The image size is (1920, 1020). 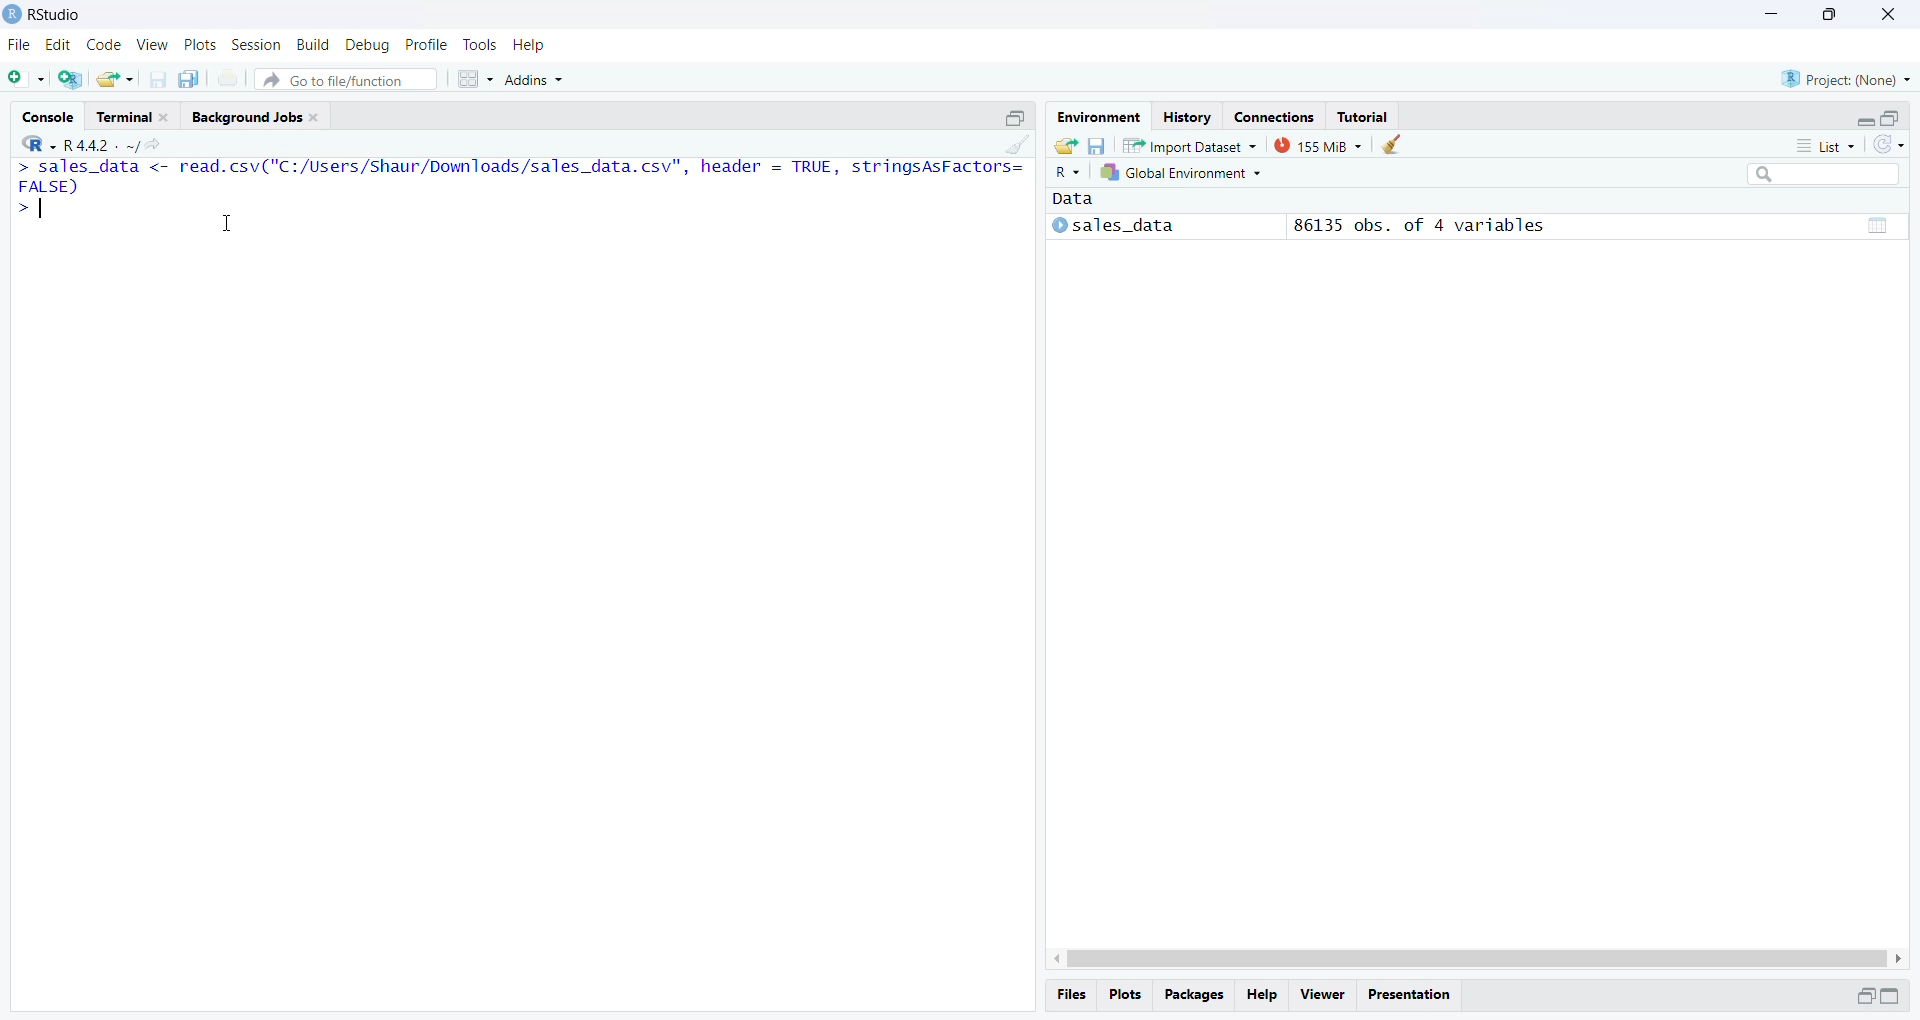 What do you see at coordinates (1879, 226) in the screenshot?
I see `Data` at bounding box center [1879, 226].